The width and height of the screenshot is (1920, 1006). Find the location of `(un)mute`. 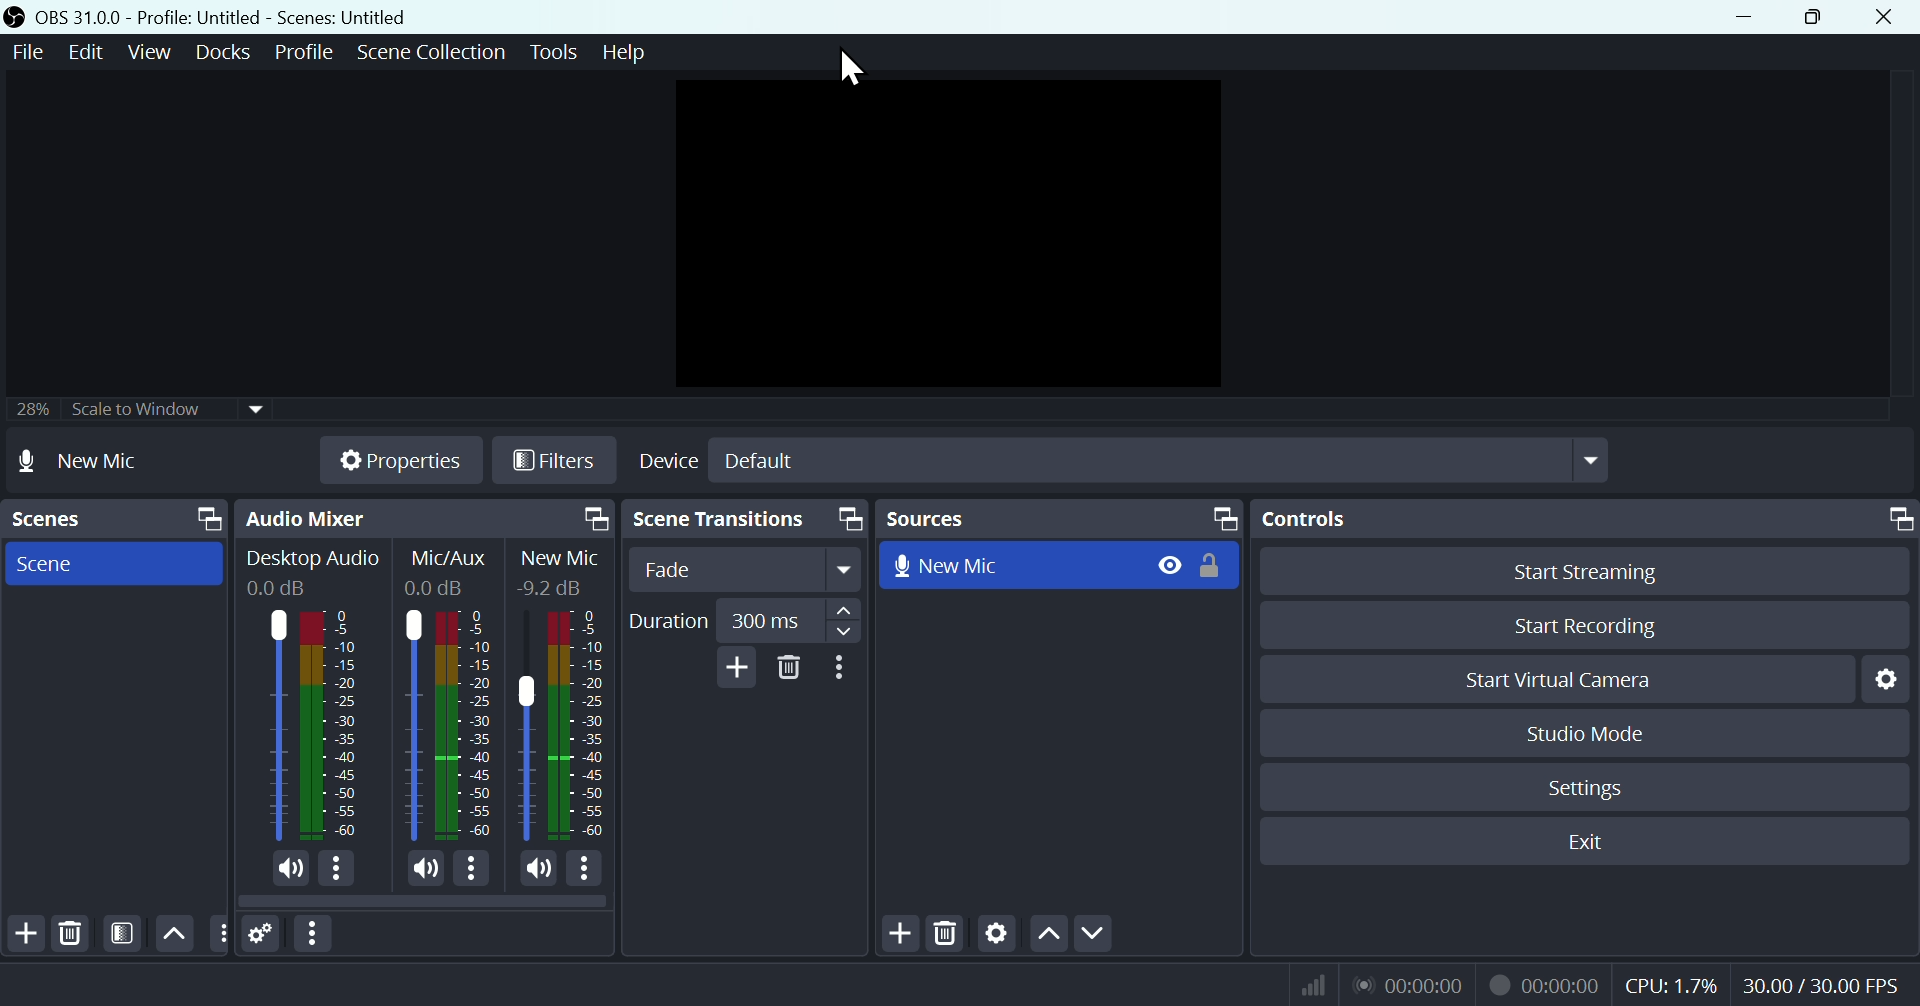

(un)mute is located at coordinates (536, 869).